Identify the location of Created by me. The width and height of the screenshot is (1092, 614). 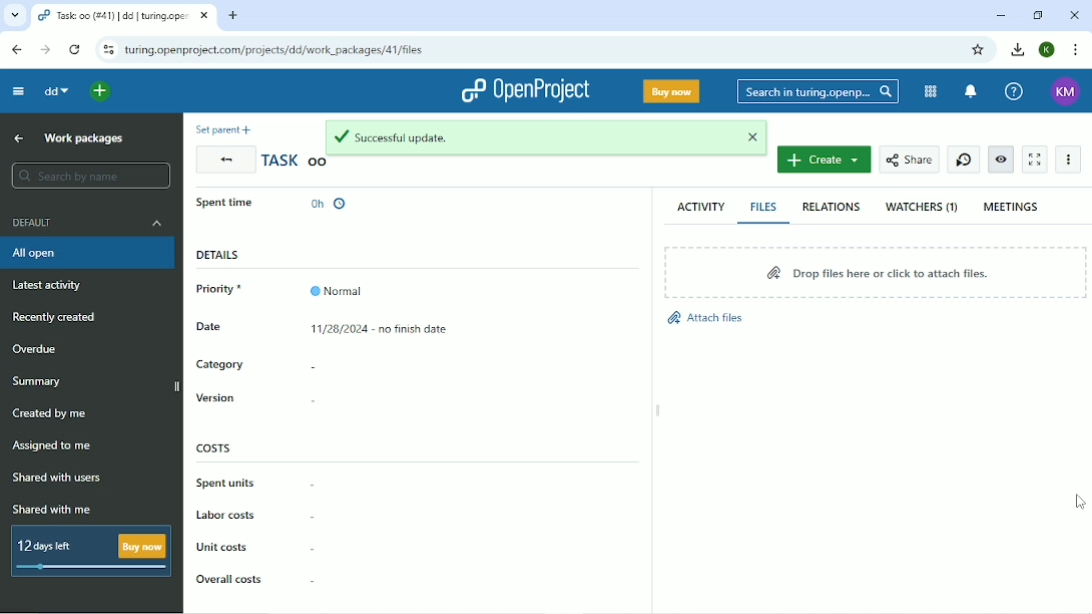
(53, 413).